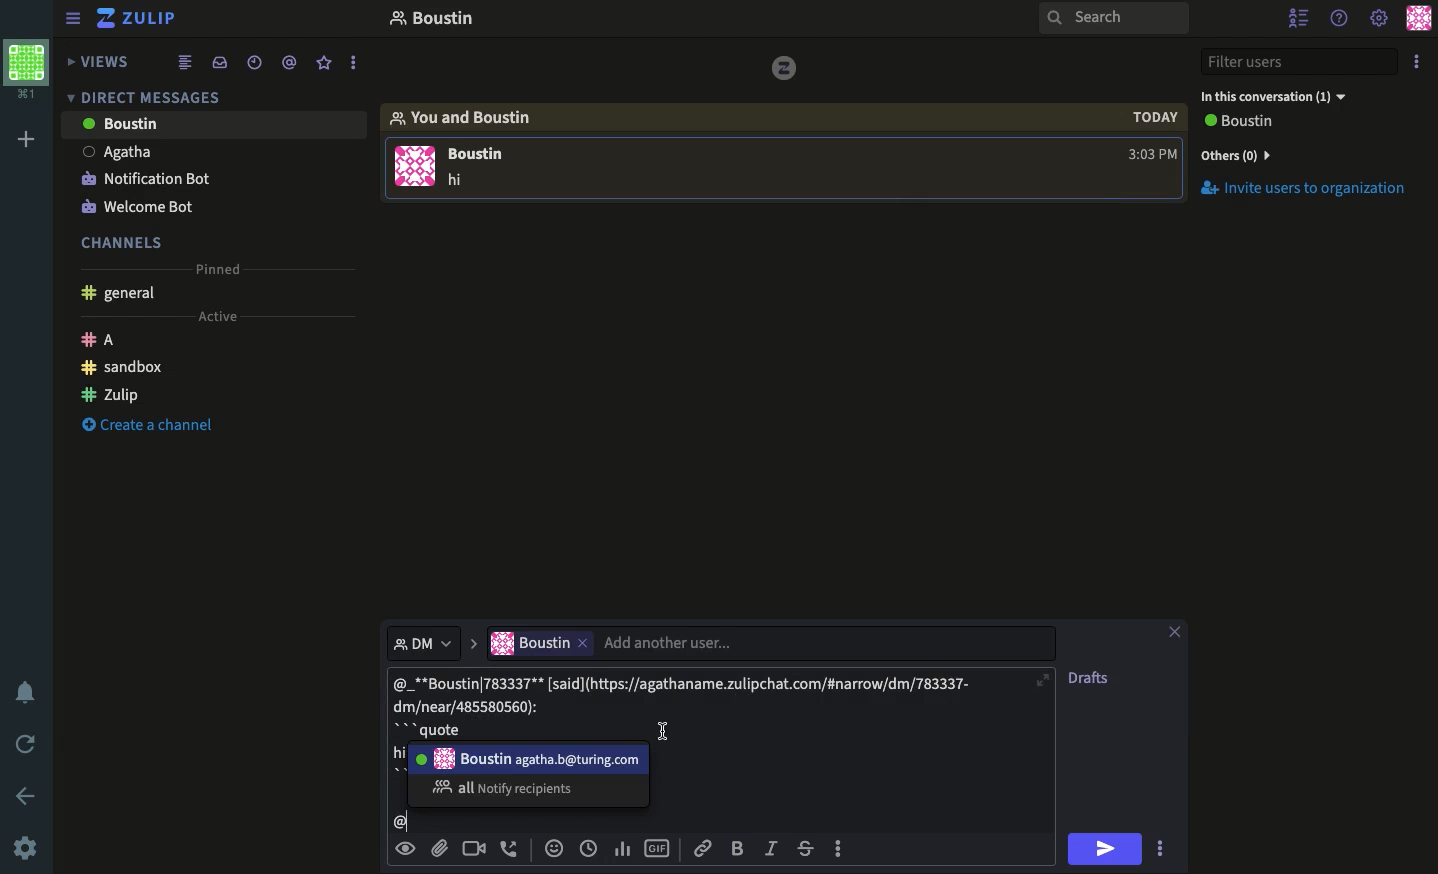 Image resolution: width=1438 pixels, height=874 pixels. What do you see at coordinates (149, 427) in the screenshot?
I see `Create channel` at bounding box center [149, 427].